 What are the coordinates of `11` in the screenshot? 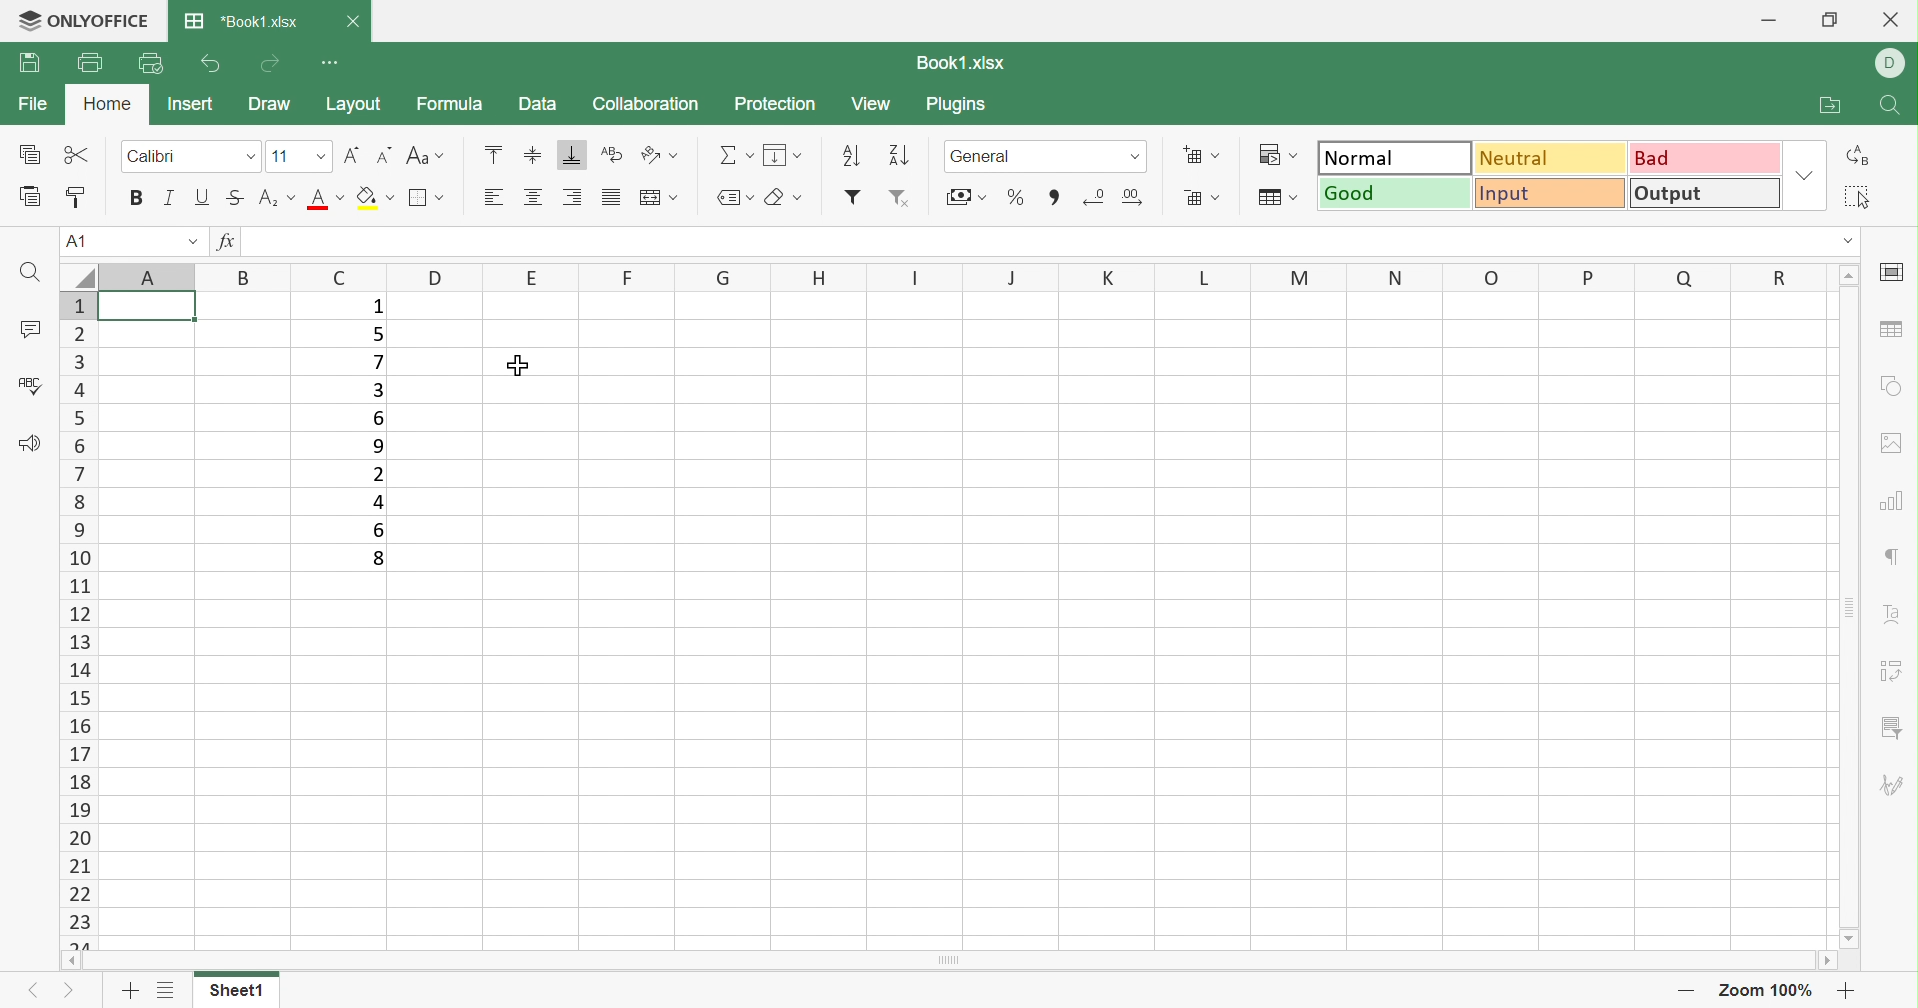 It's located at (282, 157).